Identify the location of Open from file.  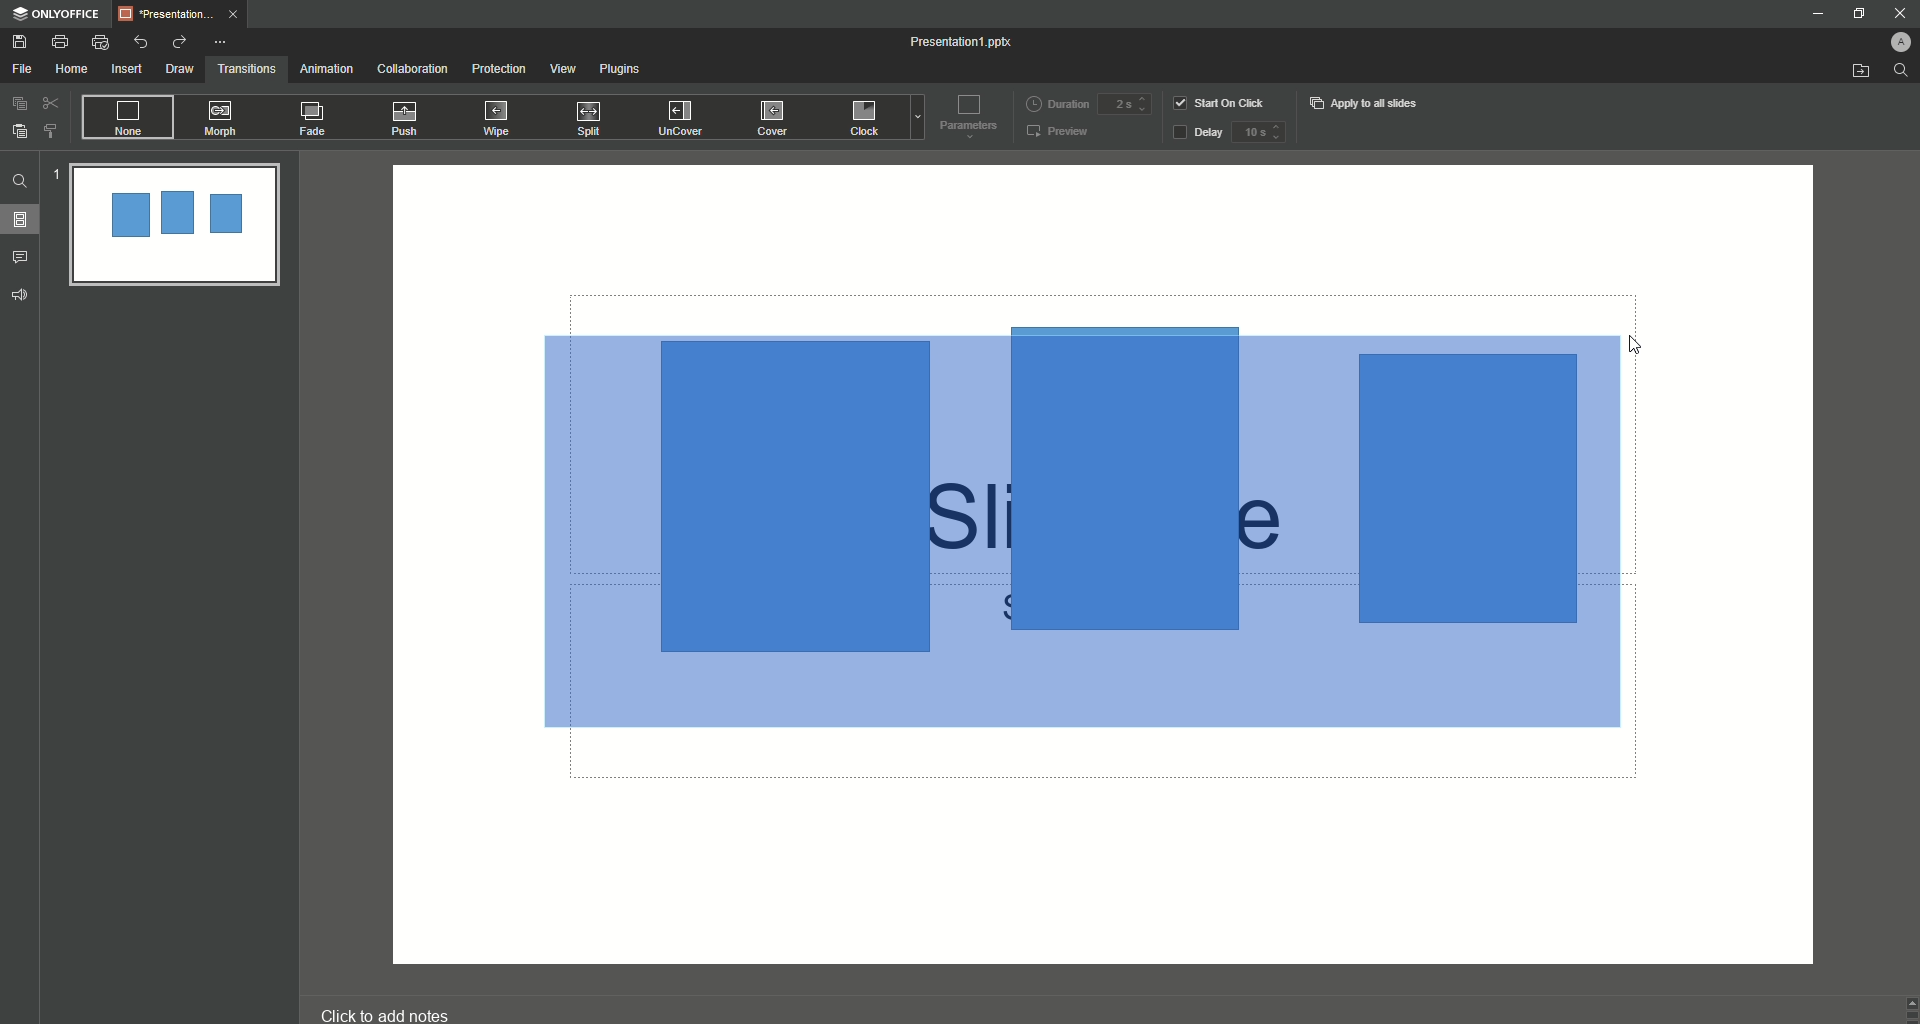
(1860, 72).